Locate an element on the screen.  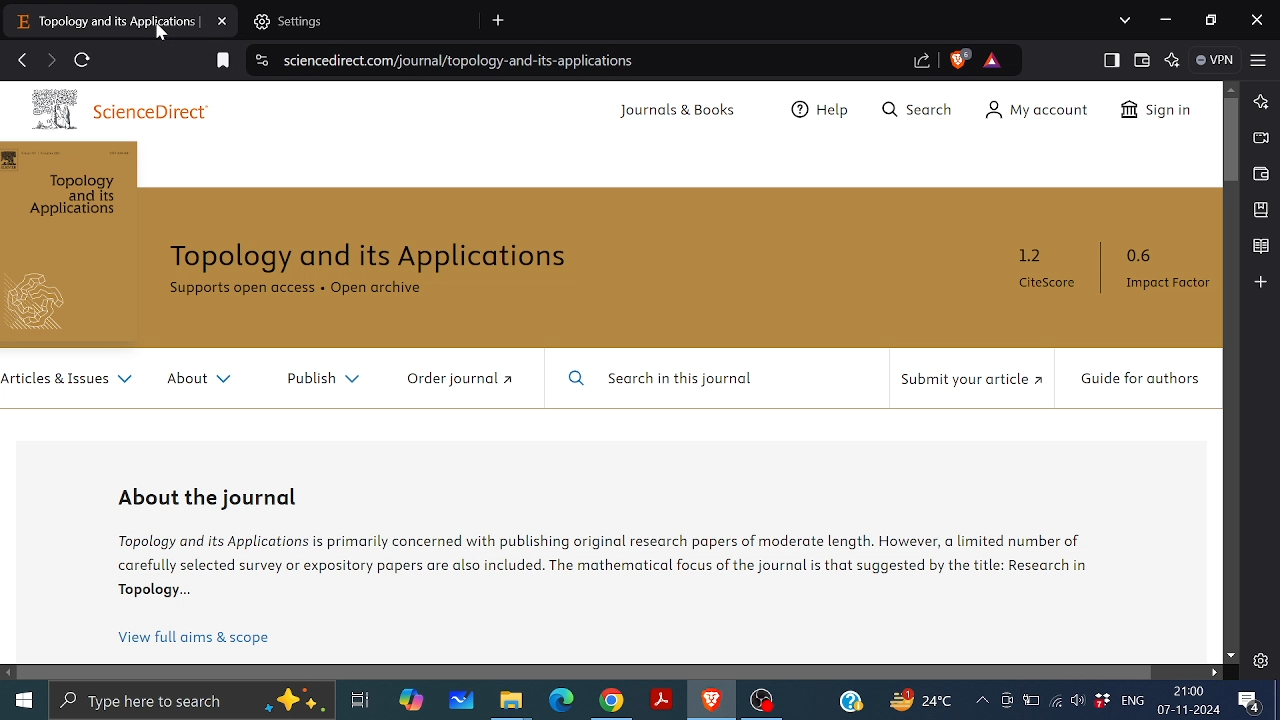
View full aims & scope is located at coordinates (198, 641).